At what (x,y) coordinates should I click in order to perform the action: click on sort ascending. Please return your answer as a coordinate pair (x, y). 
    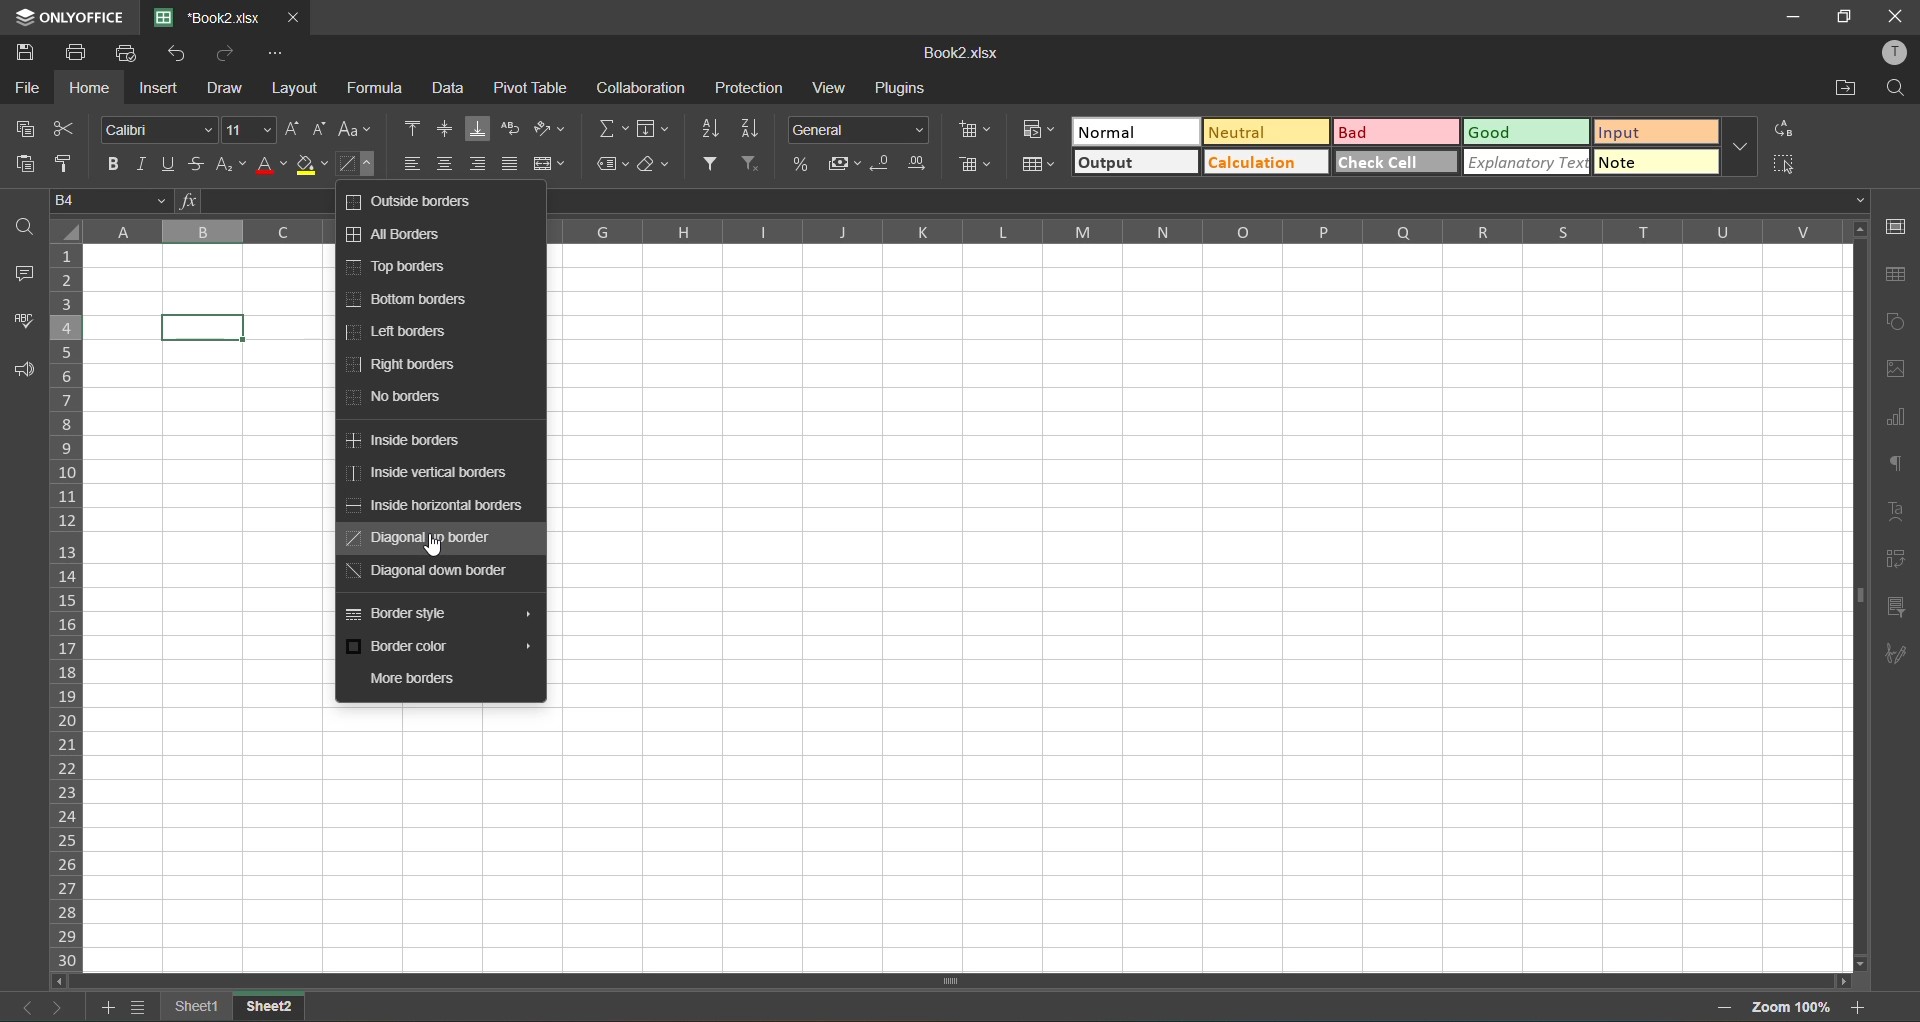
    Looking at the image, I should click on (718, 129).